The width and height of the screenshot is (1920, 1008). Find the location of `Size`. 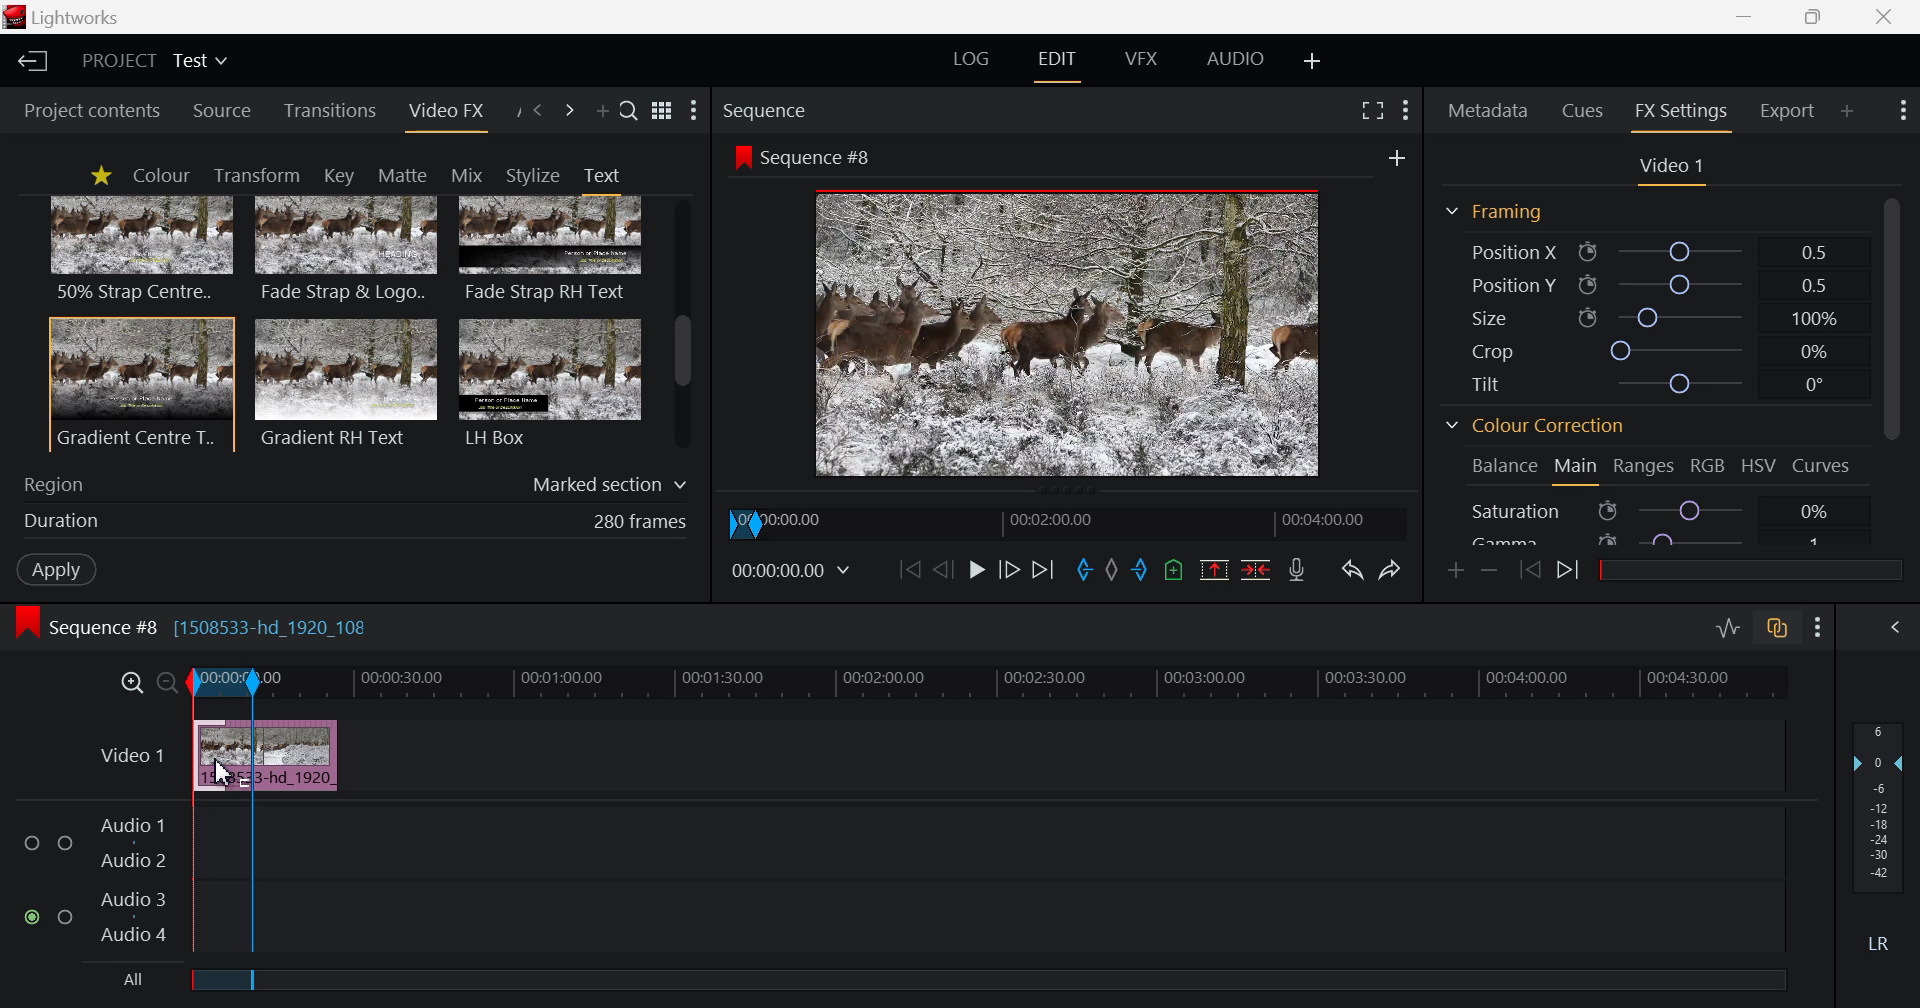

Size is located at coordinates (1651, 315).